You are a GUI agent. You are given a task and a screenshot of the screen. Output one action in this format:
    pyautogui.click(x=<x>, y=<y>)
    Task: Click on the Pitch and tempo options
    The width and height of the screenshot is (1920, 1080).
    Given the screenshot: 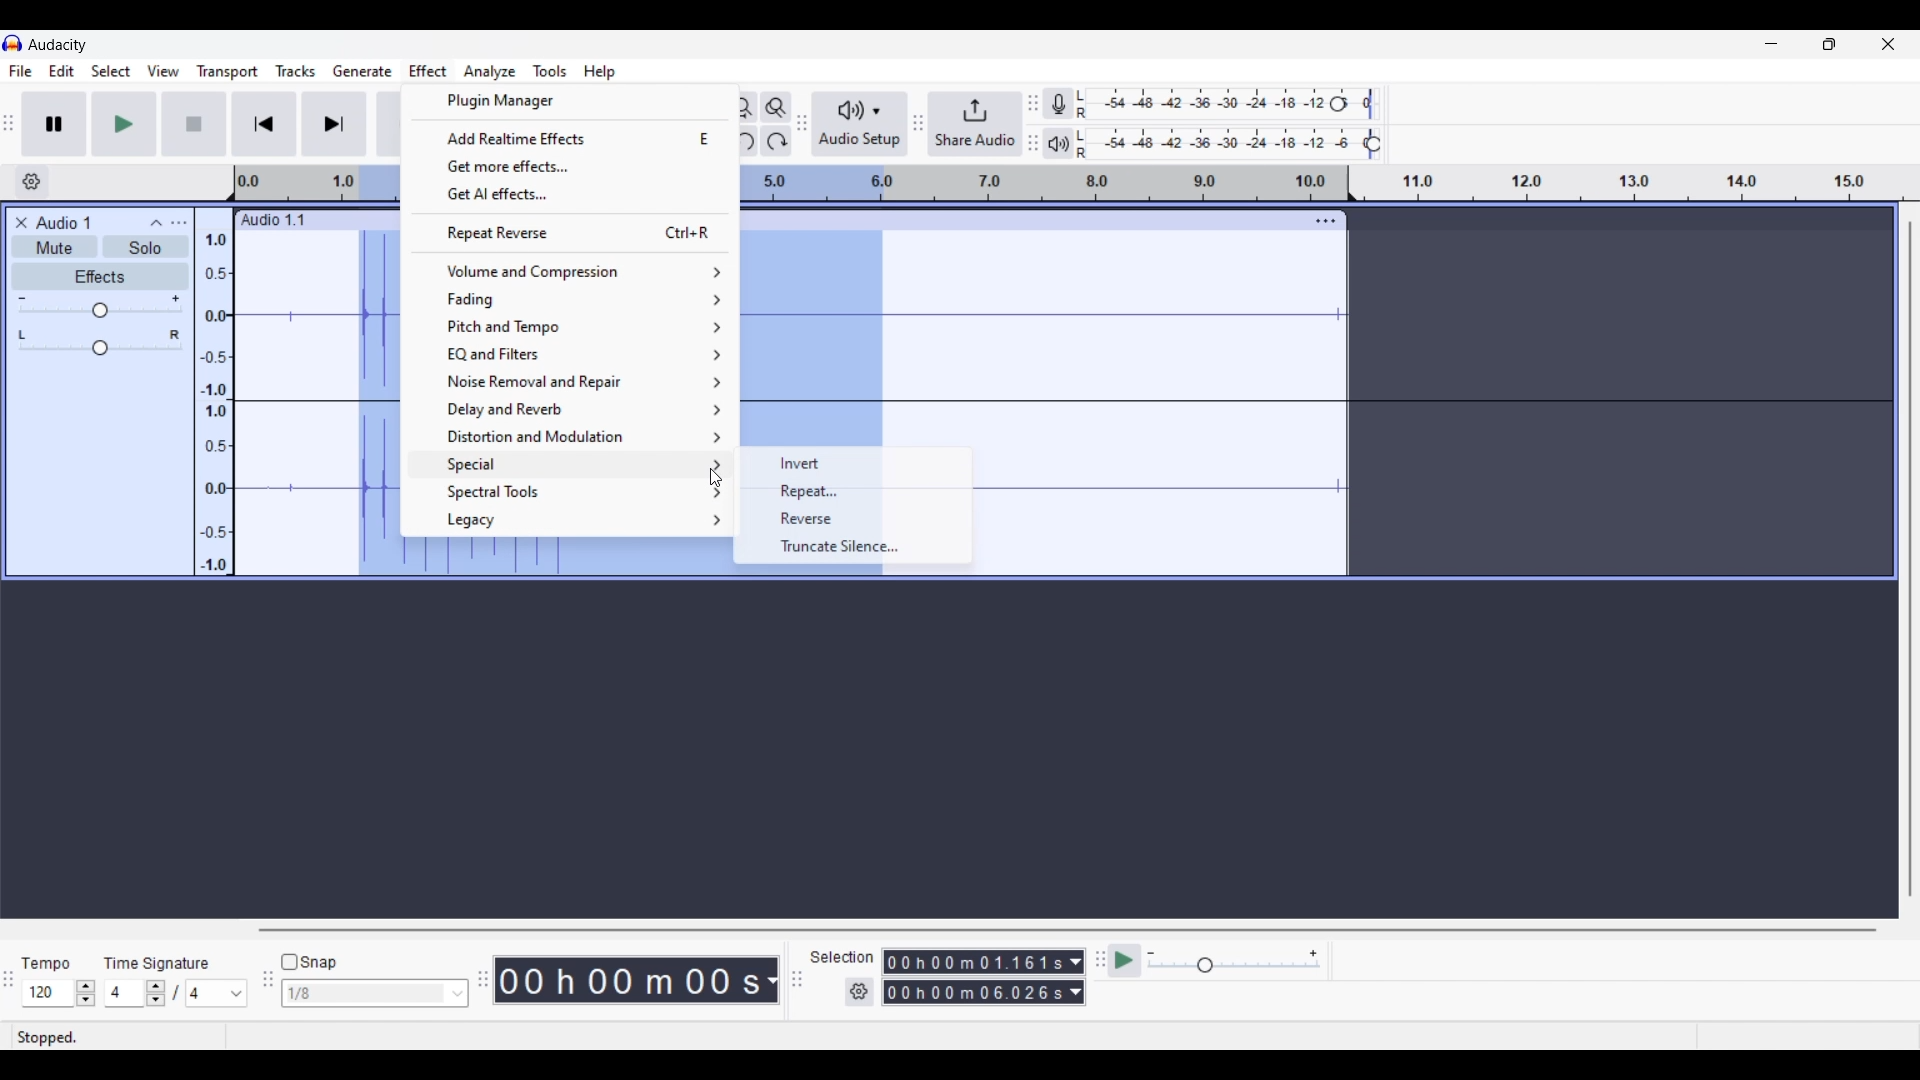 What is the action you would take?
    pyautogui.click(x=569, y=328)
    